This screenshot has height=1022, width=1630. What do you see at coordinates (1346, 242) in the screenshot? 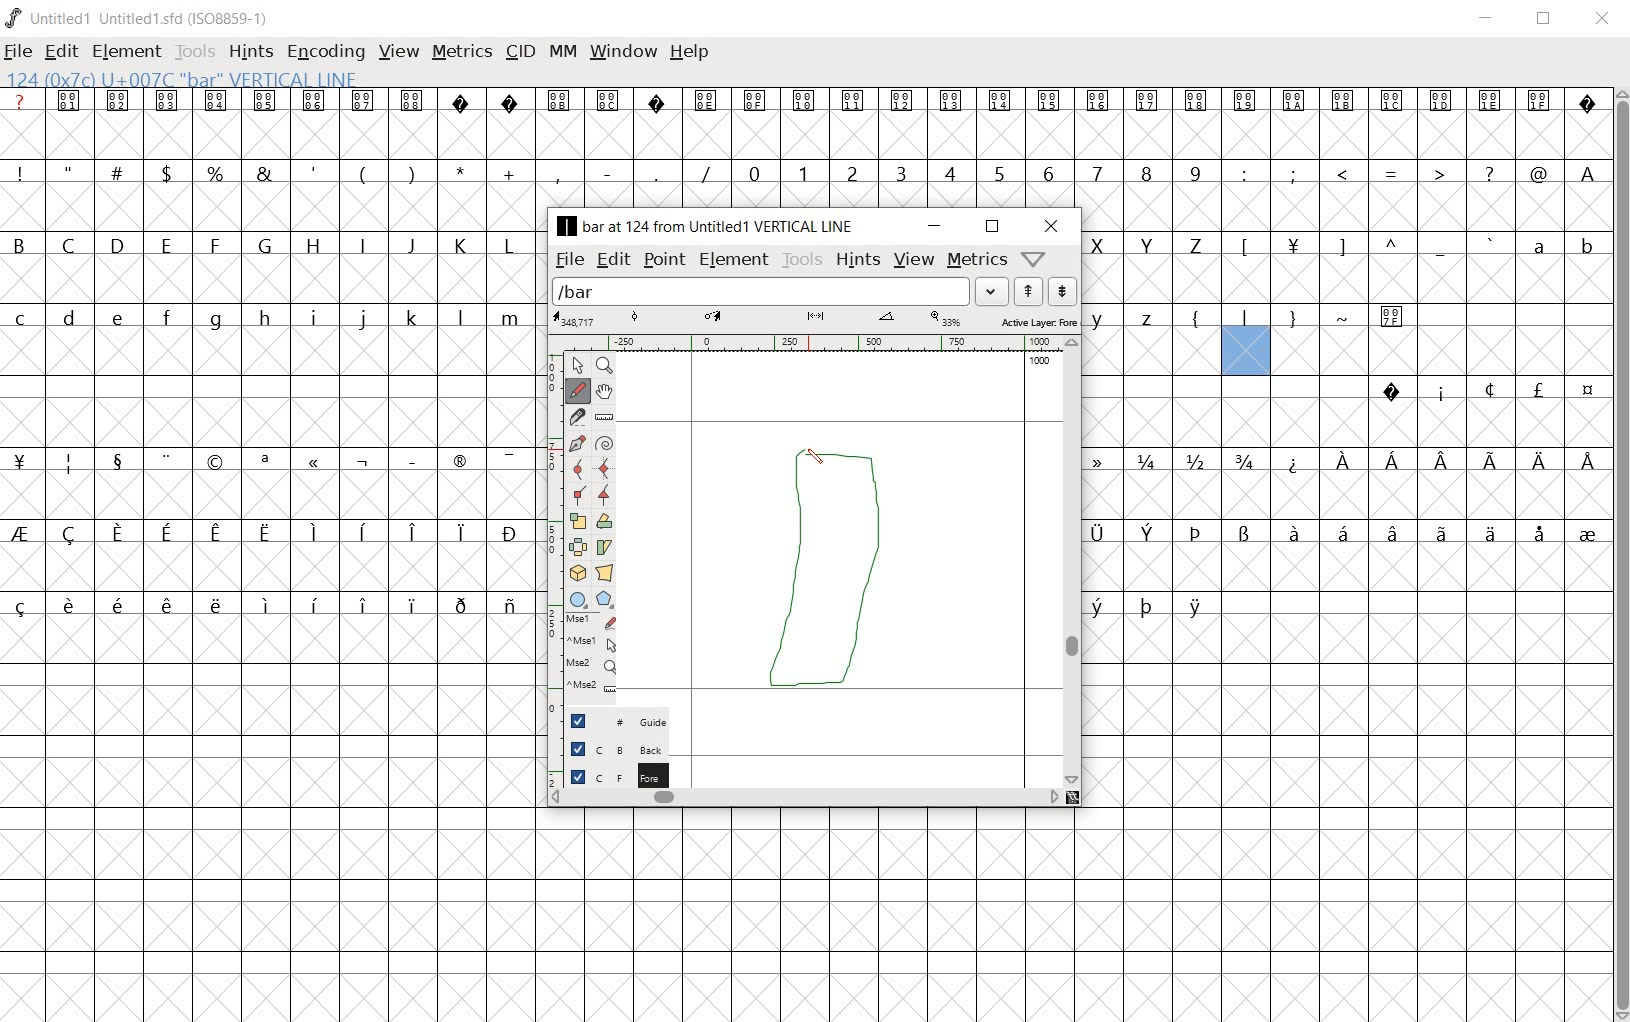
I see `letters and symbols` at bounding box center [1346, 242].